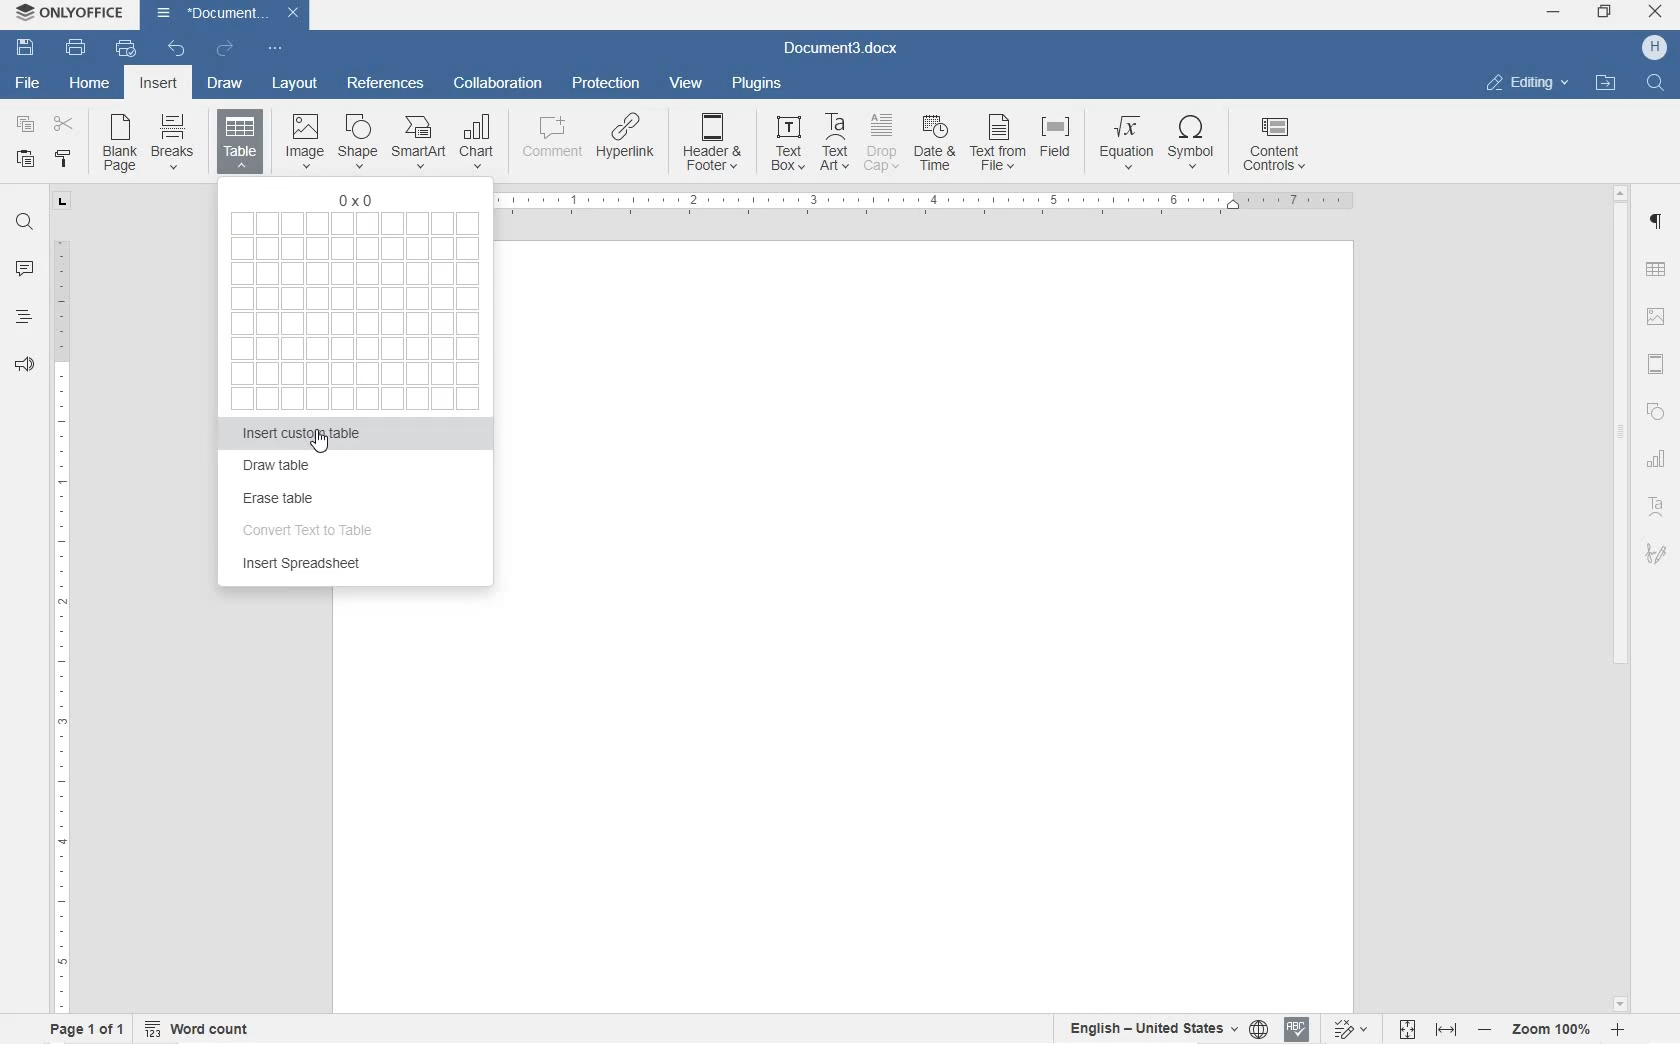 This screenshot has height=1044, width=1680. Describe the element at coordinates (999, 145) in the screenshot. I see `Text from file` at that location.